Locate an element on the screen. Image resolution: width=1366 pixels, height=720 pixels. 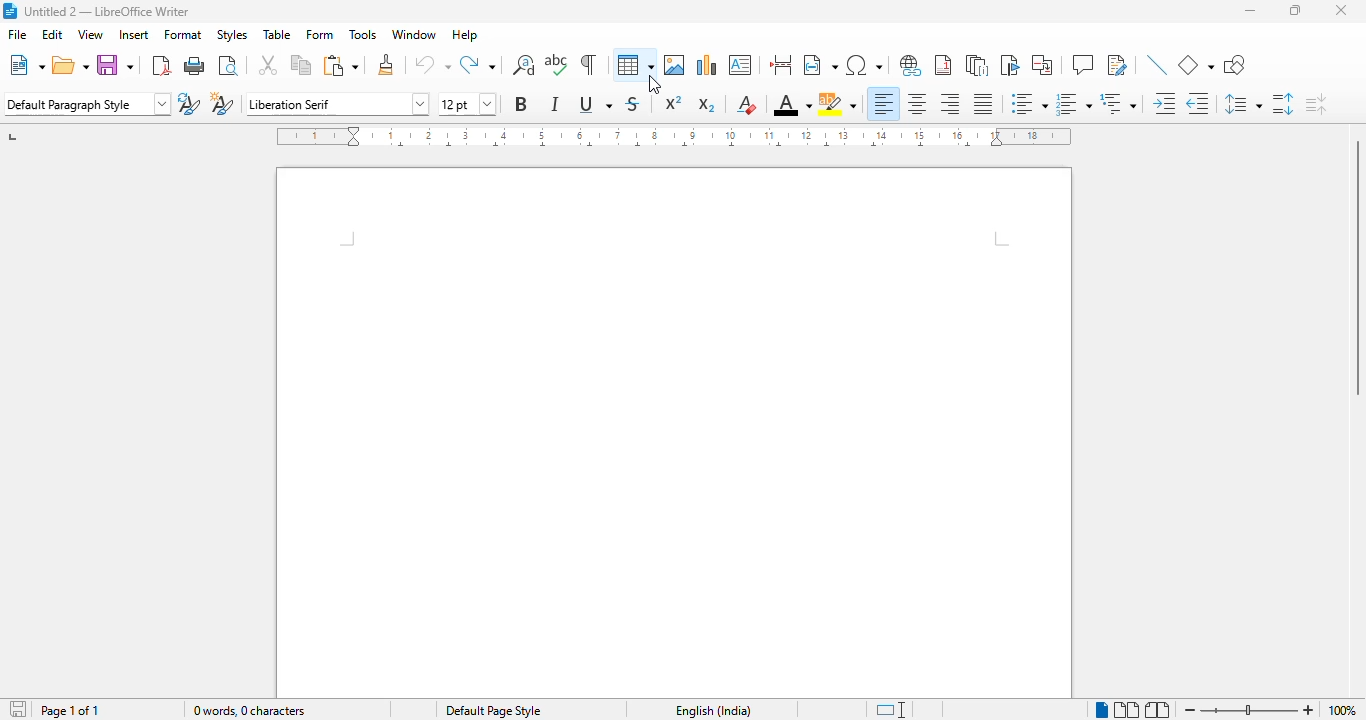
paste is located at coordinates (339, 65).